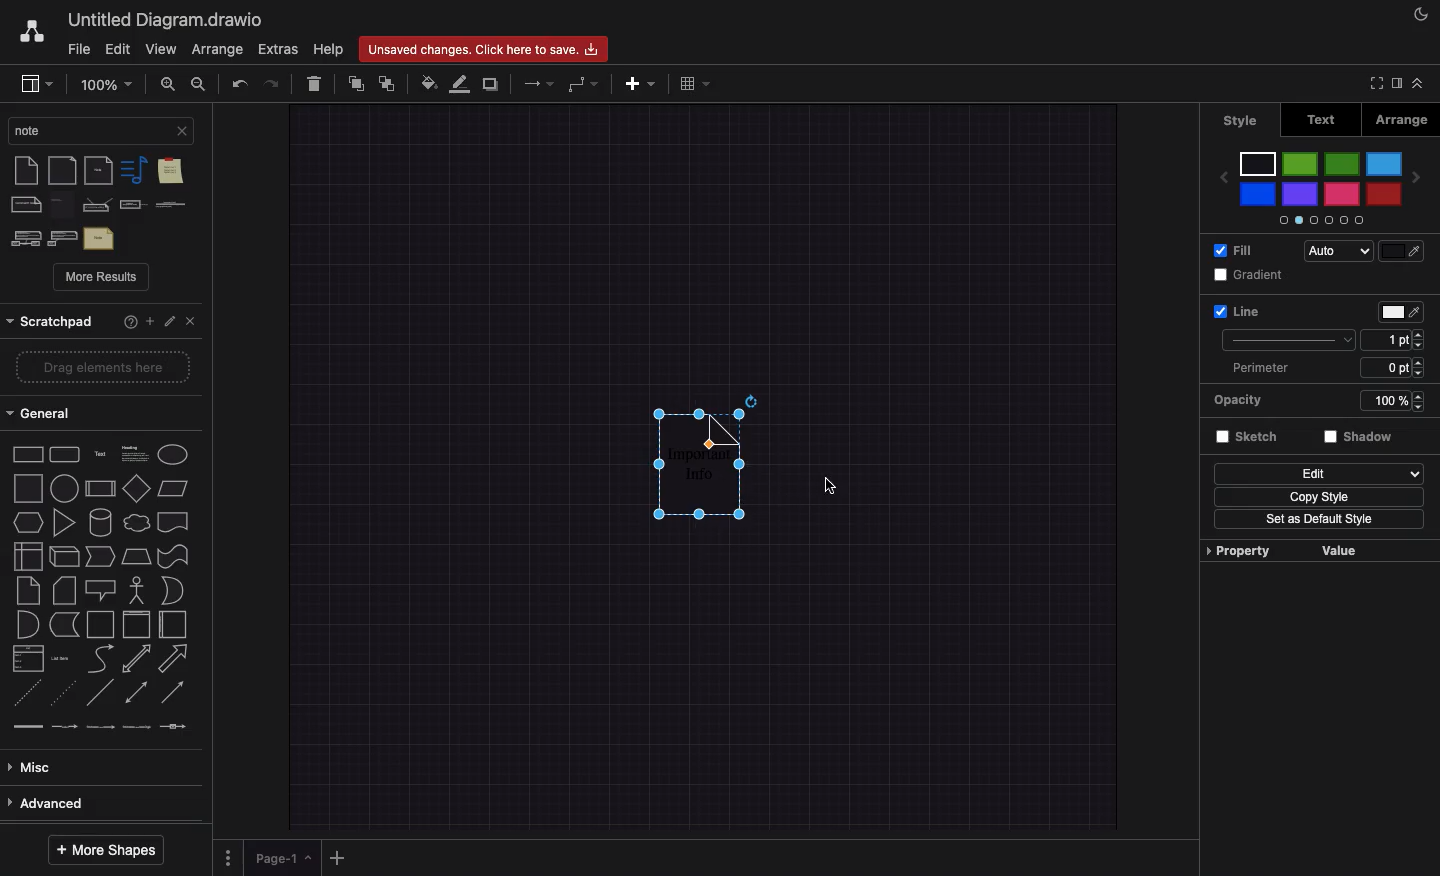  Describe the element at coordinates (26, 205) in the screenshot. I see `comment ` at that location.